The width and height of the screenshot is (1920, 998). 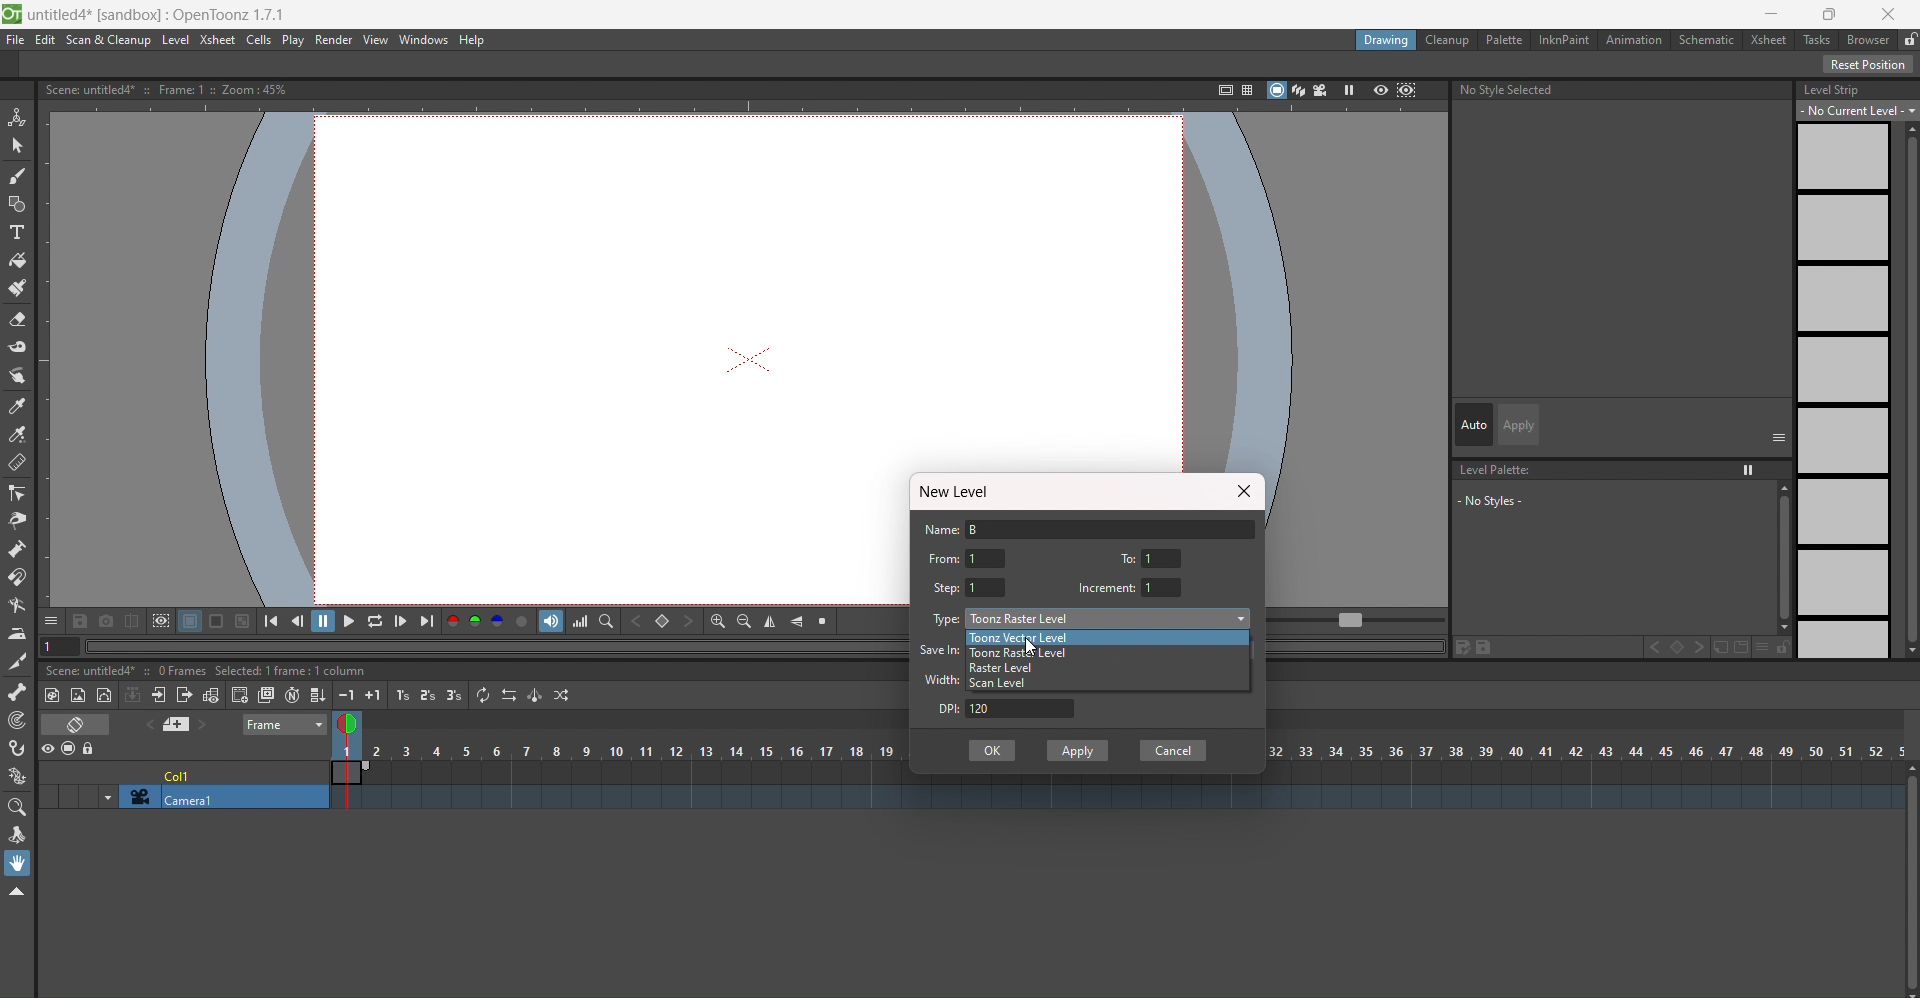 What do you see at coordinates (294, 41) in the screenshot?
I see `play` at bounding box center [294, 41].